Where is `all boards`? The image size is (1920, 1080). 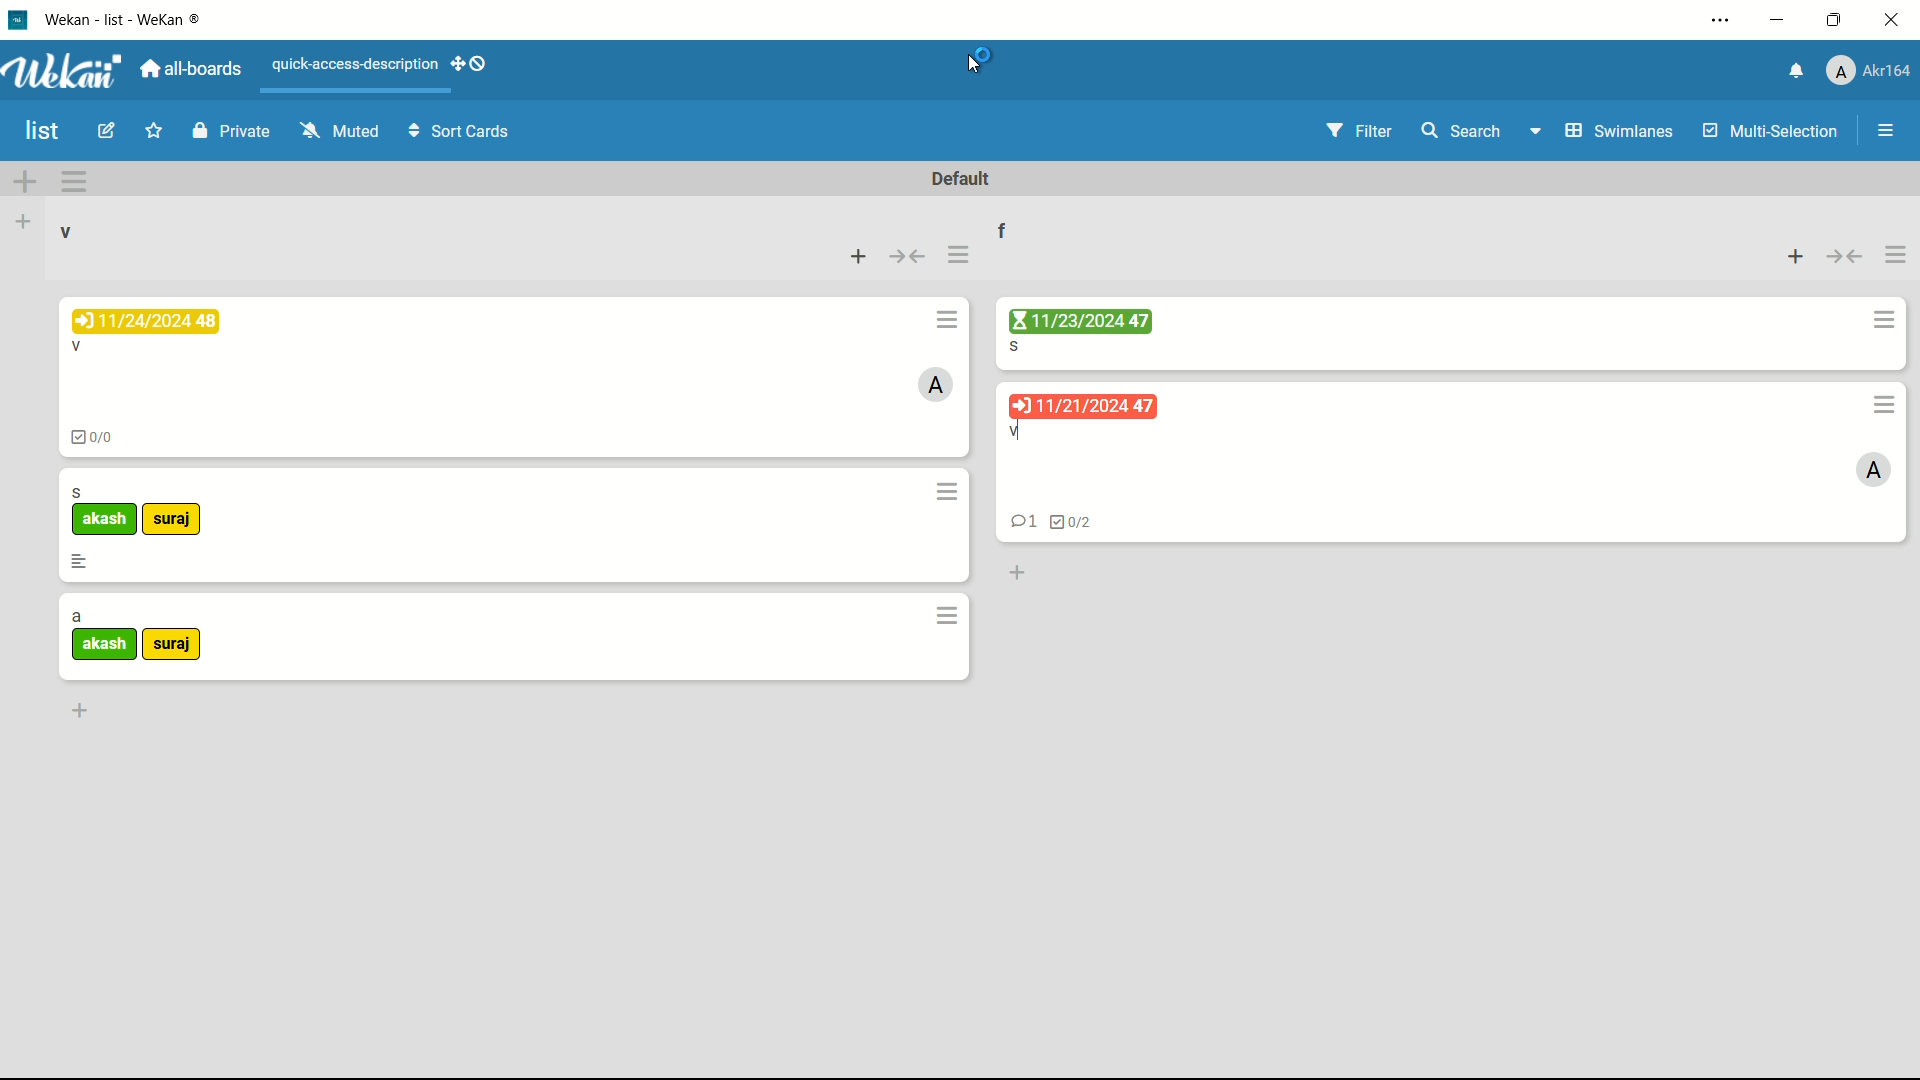 all boards is located at coordinates (188, 71).